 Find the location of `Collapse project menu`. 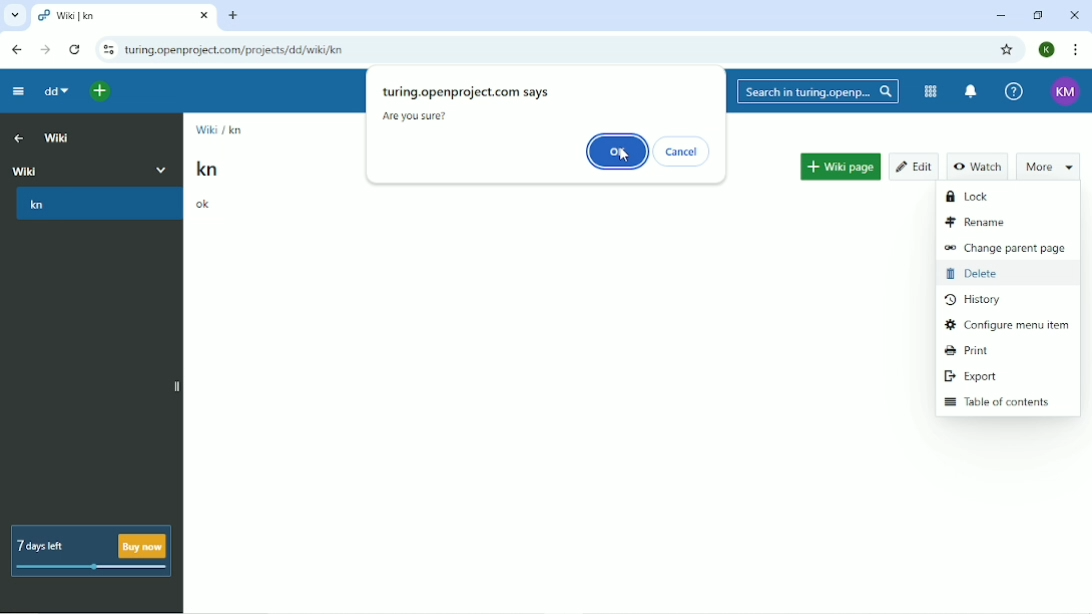

Collapse project menu is located at coordinates (17, 92).